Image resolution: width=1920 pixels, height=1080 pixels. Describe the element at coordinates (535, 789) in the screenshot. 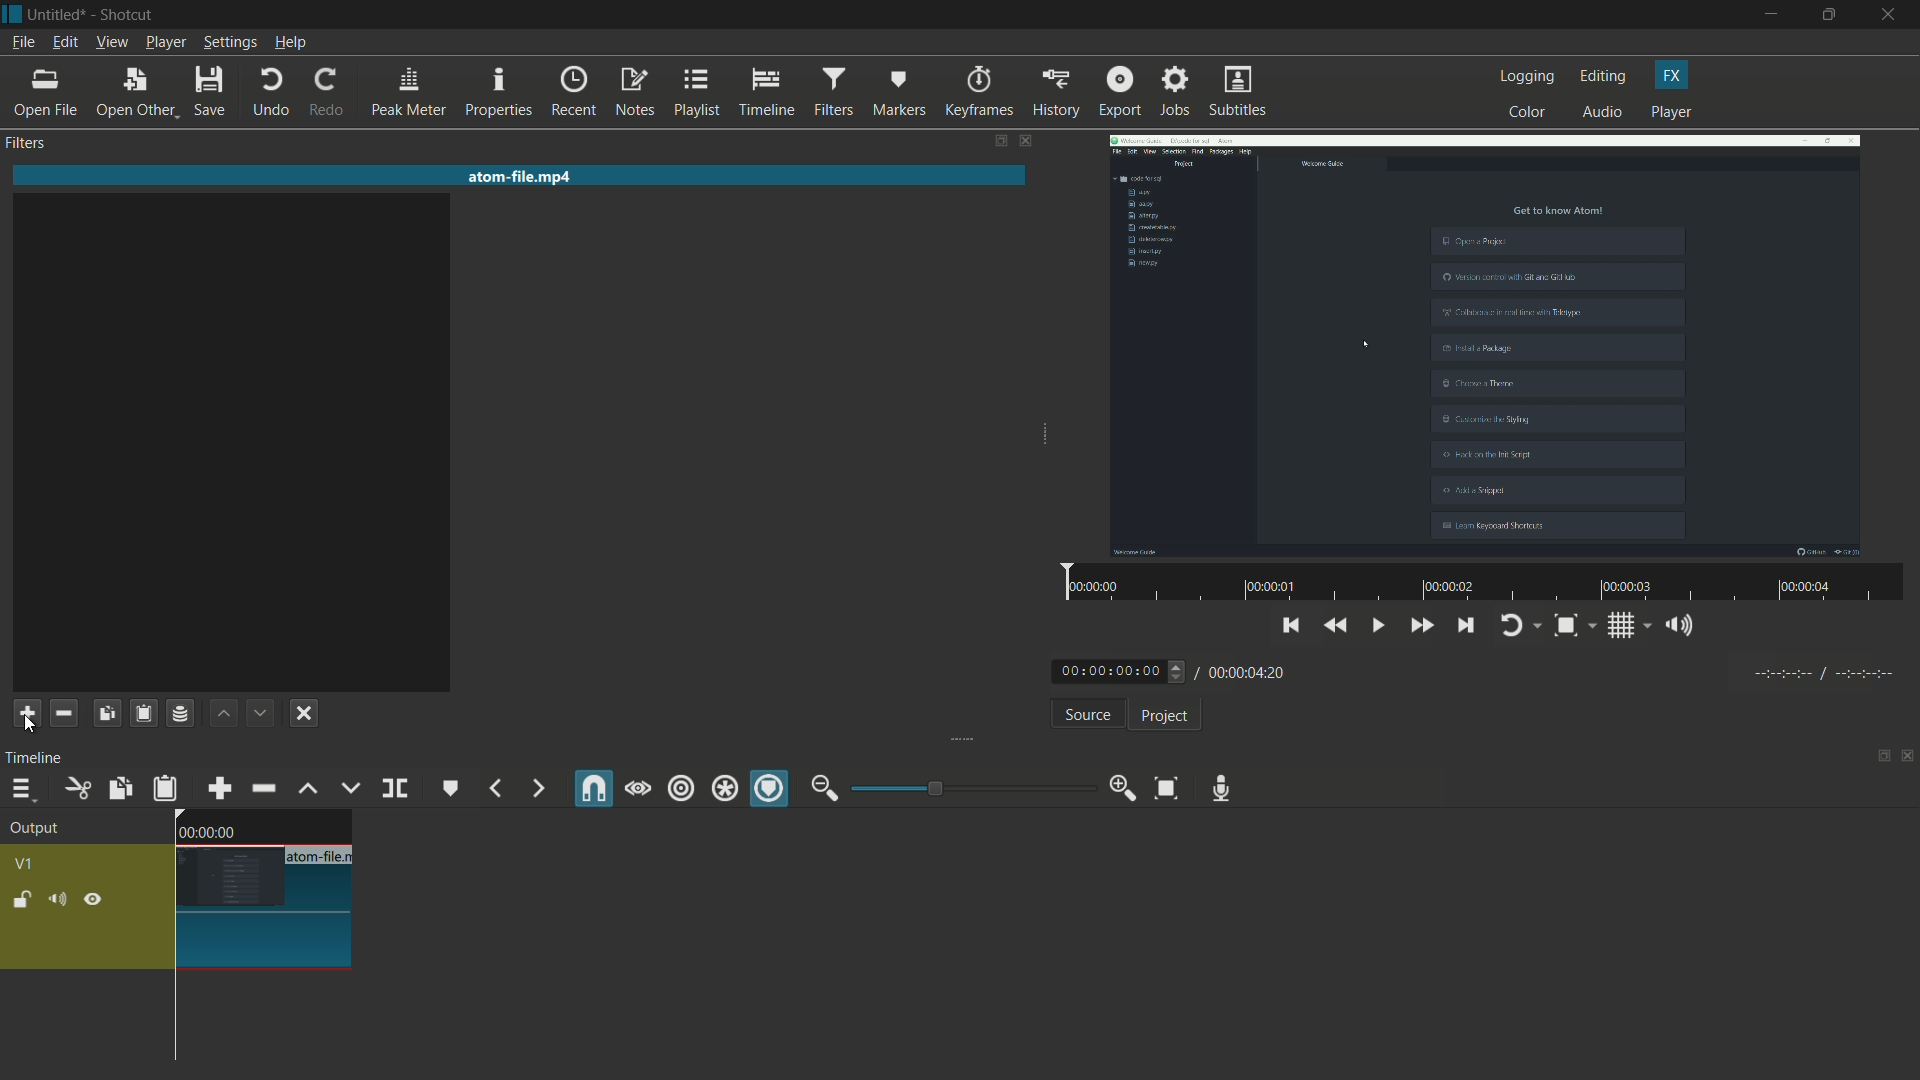

I see `next marker` at that location.